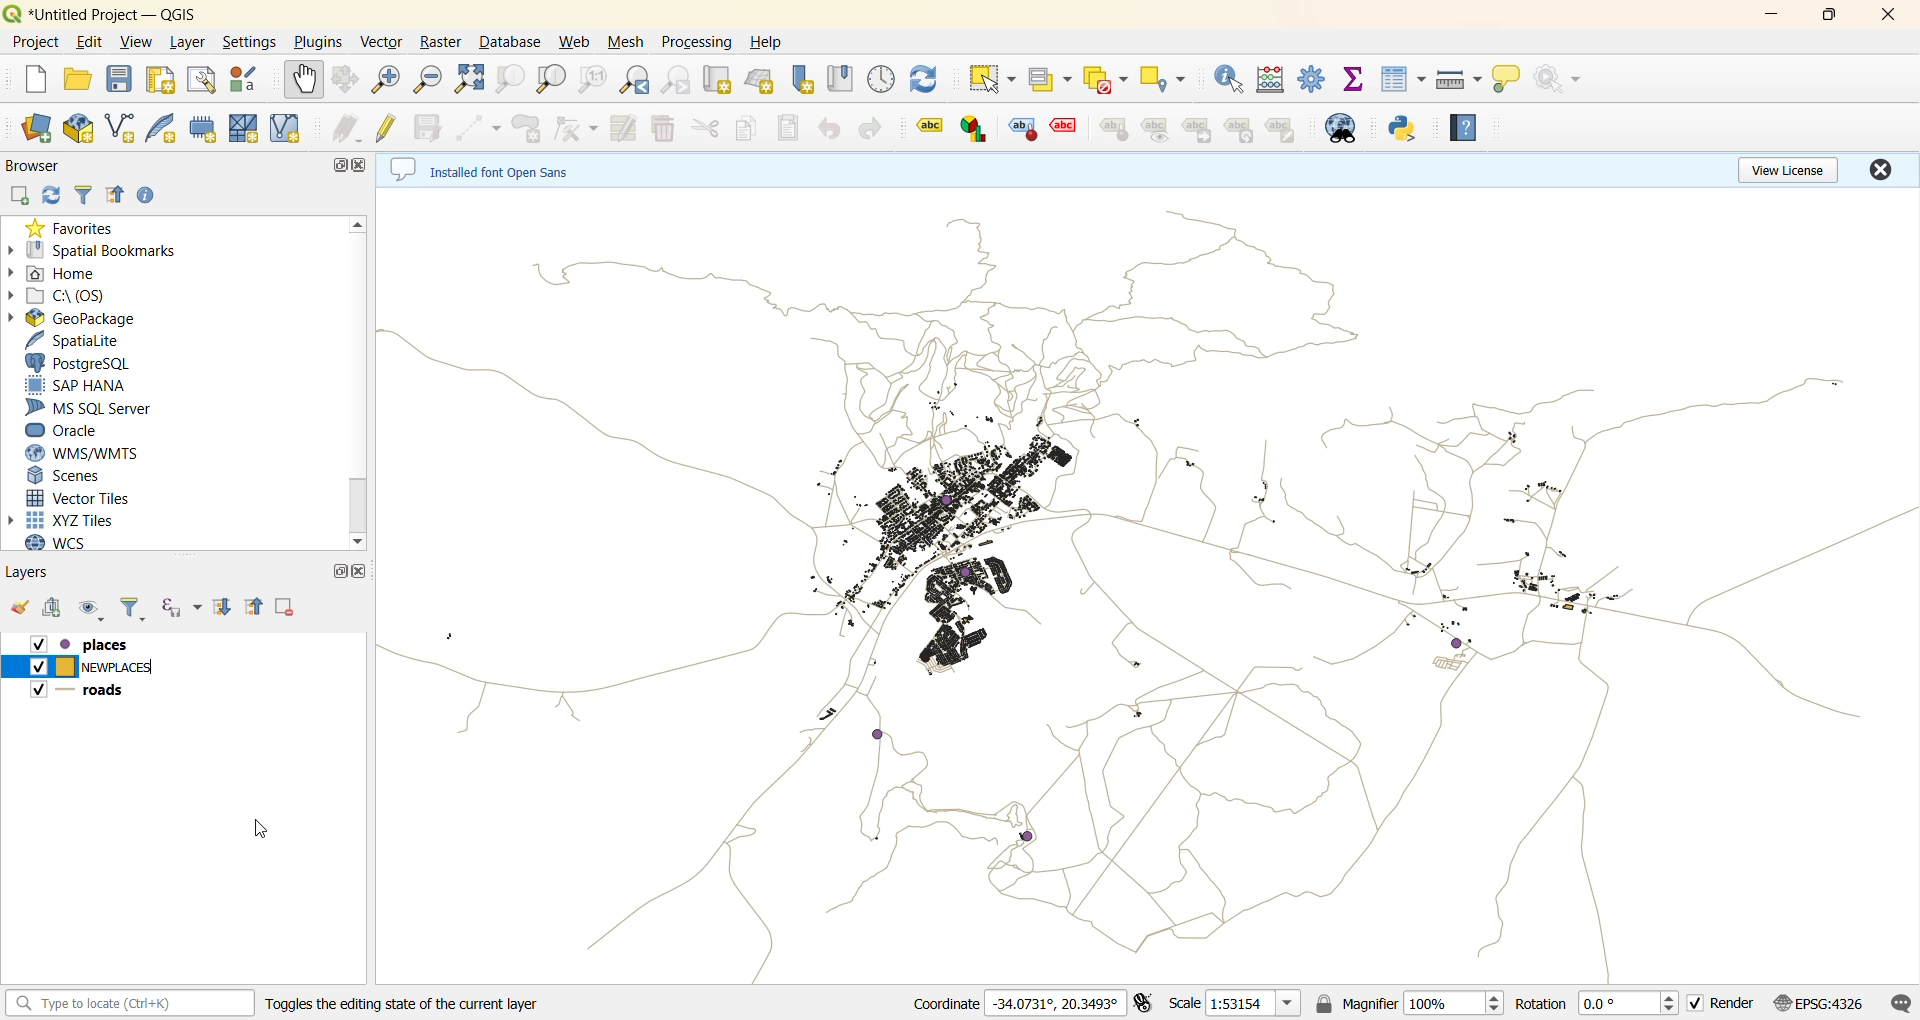 The height and width of the screenshot is (1020, 1920). Describe the element at coordinates (1270, 80) in the screenshot. I see `calculator` at that location.